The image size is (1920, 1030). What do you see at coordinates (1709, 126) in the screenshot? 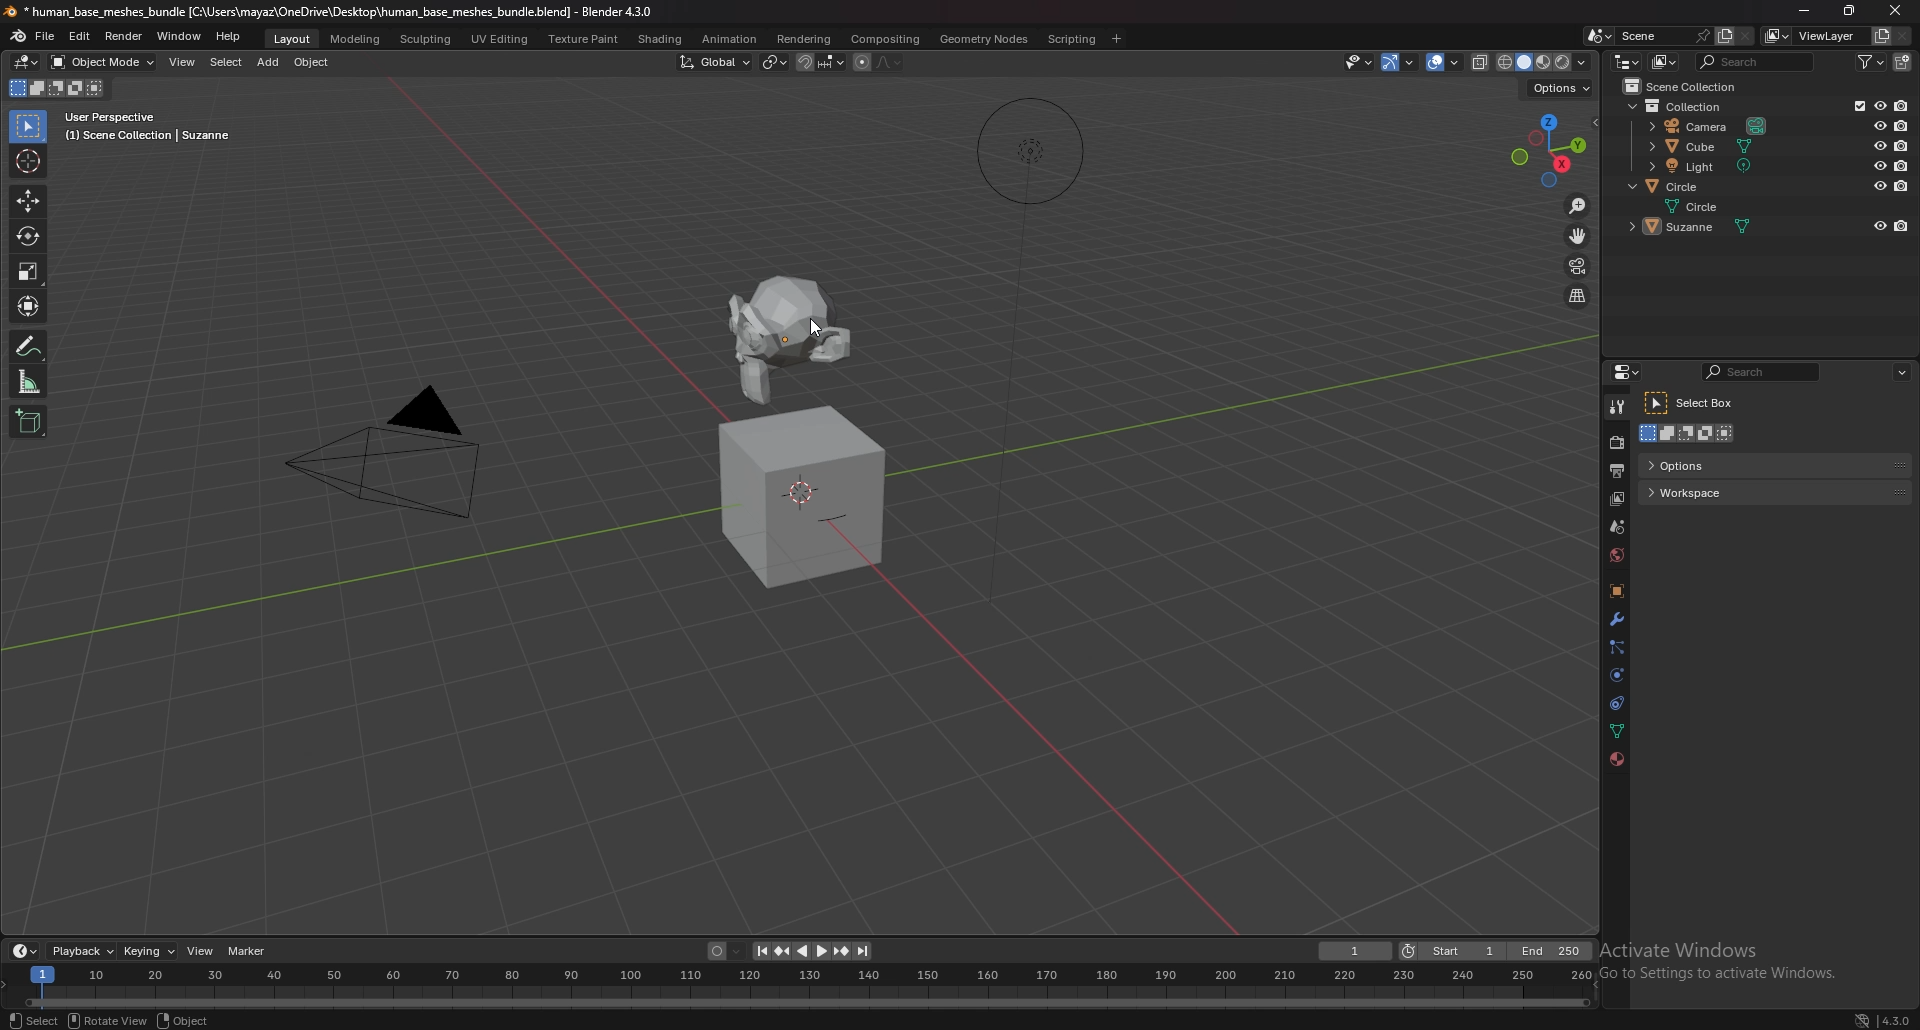
I see `camera` at bounding box center [1709, 126].